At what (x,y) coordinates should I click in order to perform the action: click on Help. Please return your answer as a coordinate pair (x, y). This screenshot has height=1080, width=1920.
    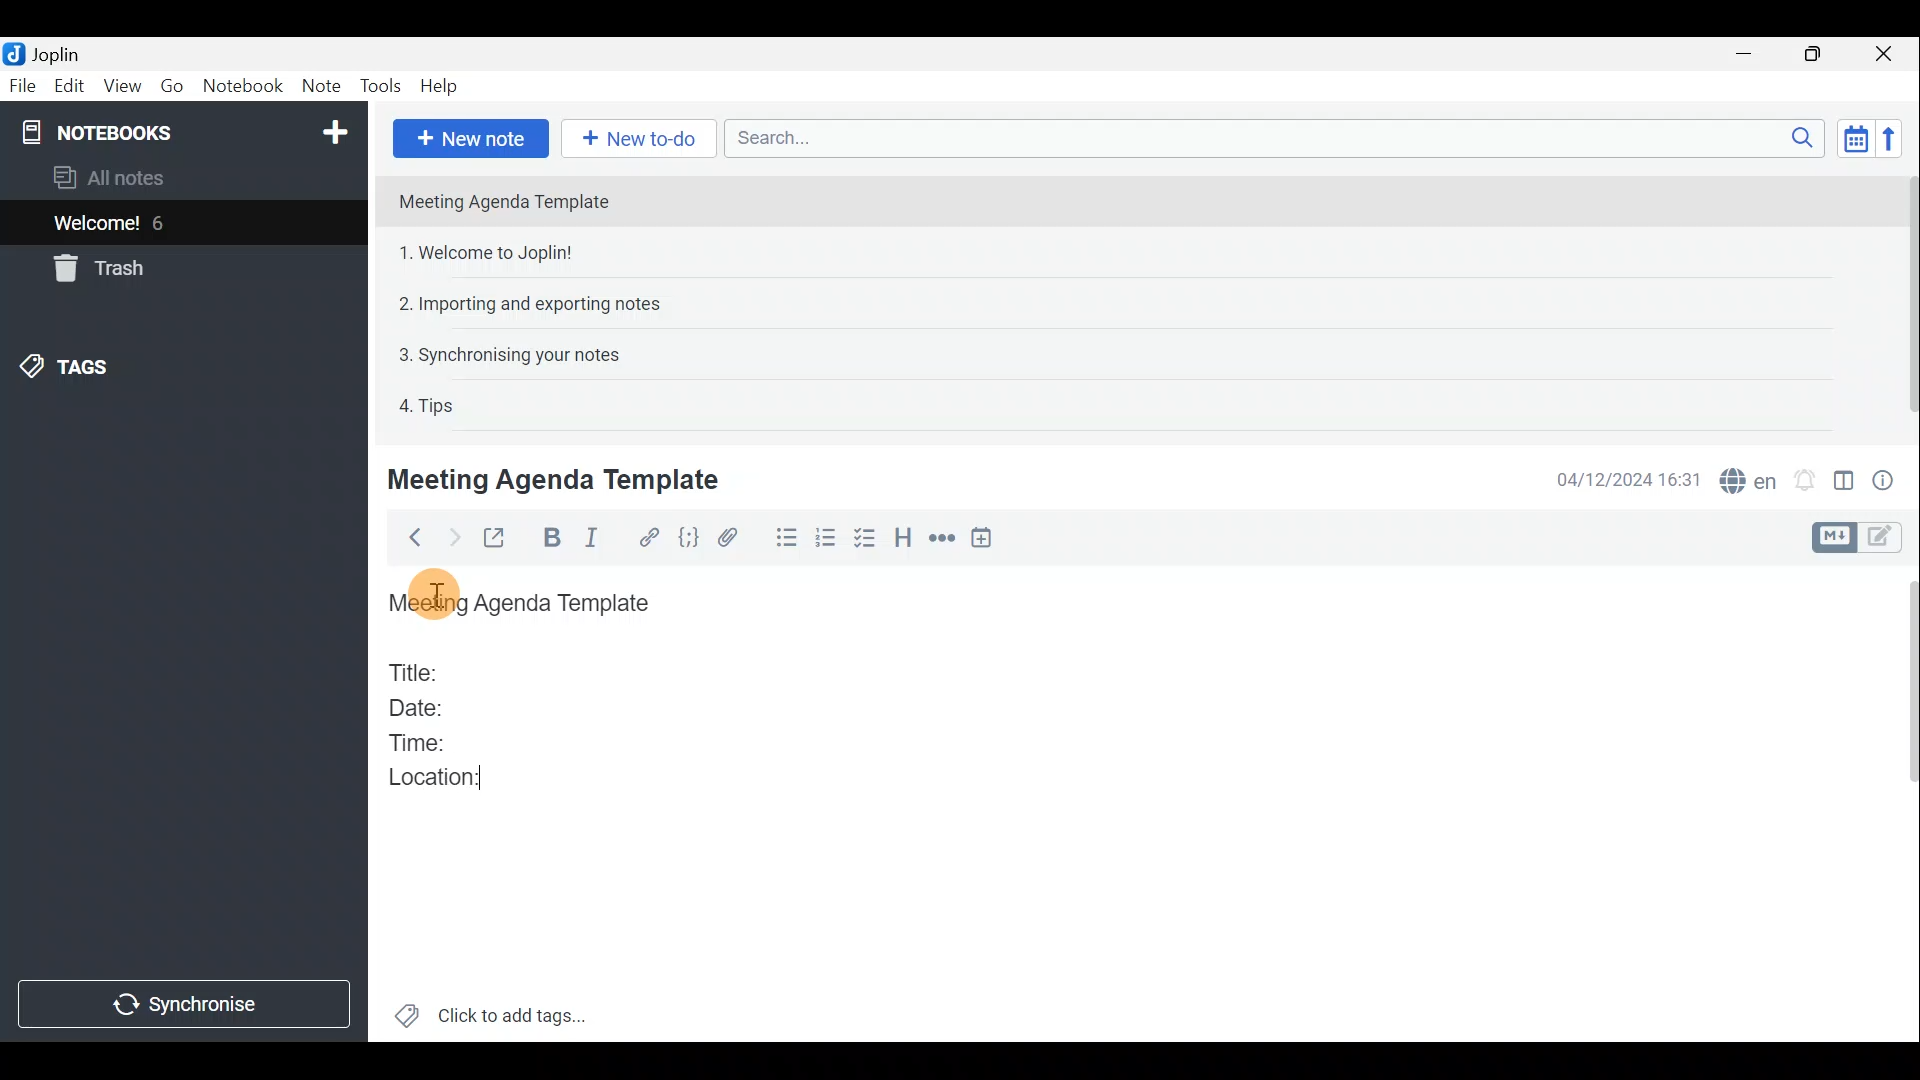
    Looking at the image, I should click on (443, 86).